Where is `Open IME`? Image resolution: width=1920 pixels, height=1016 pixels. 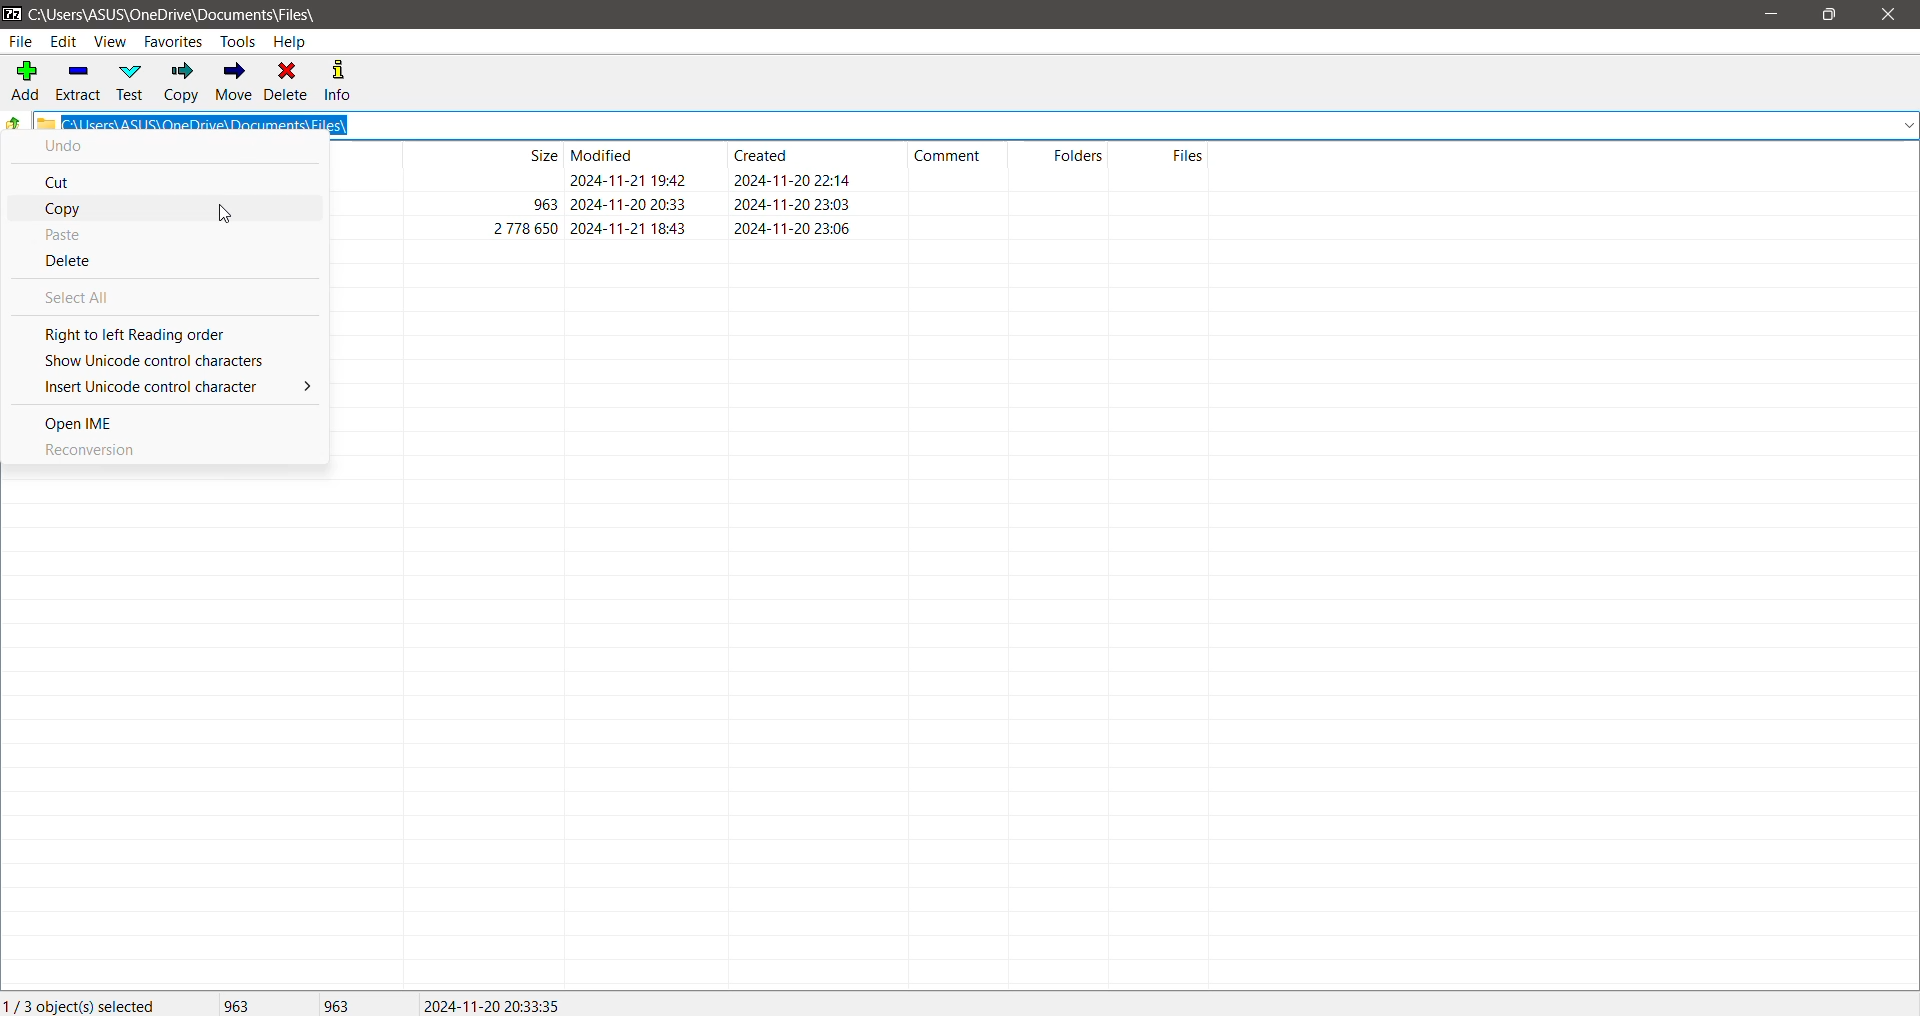
Open IME is located at coordinates (82, 422).